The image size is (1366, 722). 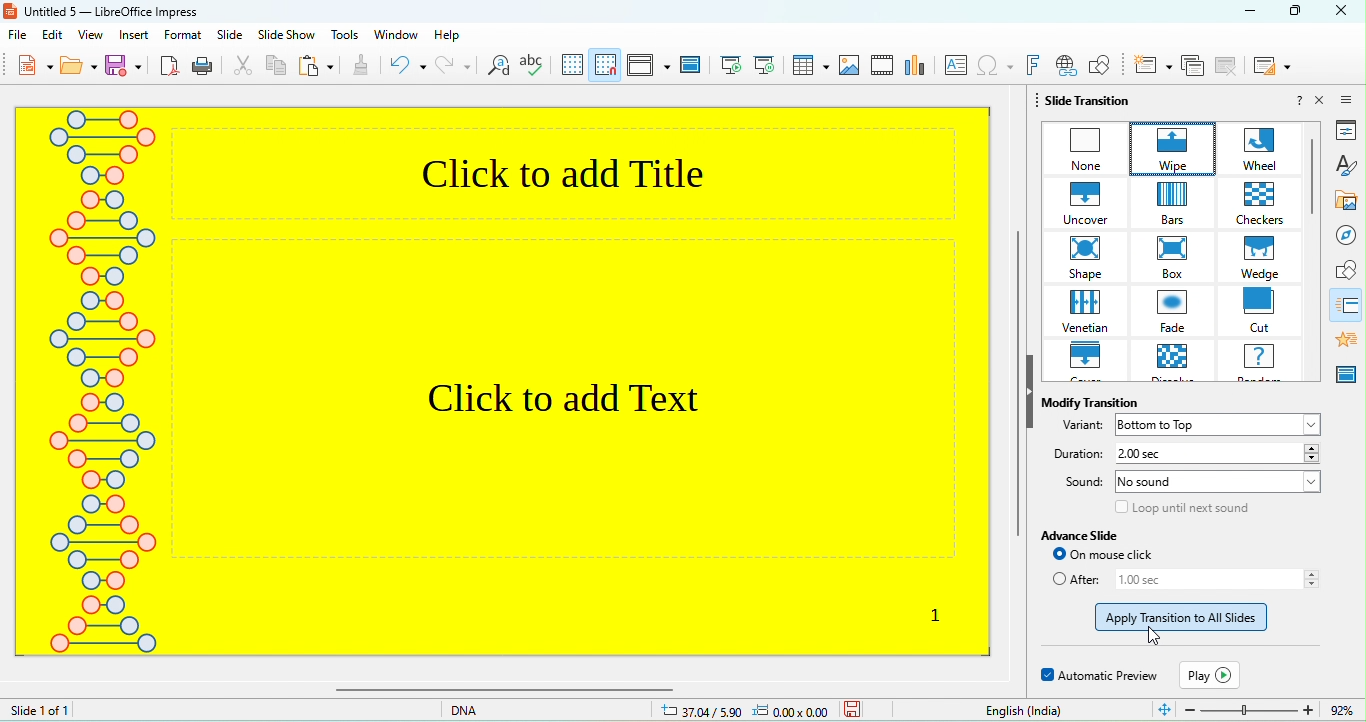 I want to click on close, so click(x=1343, y=11).